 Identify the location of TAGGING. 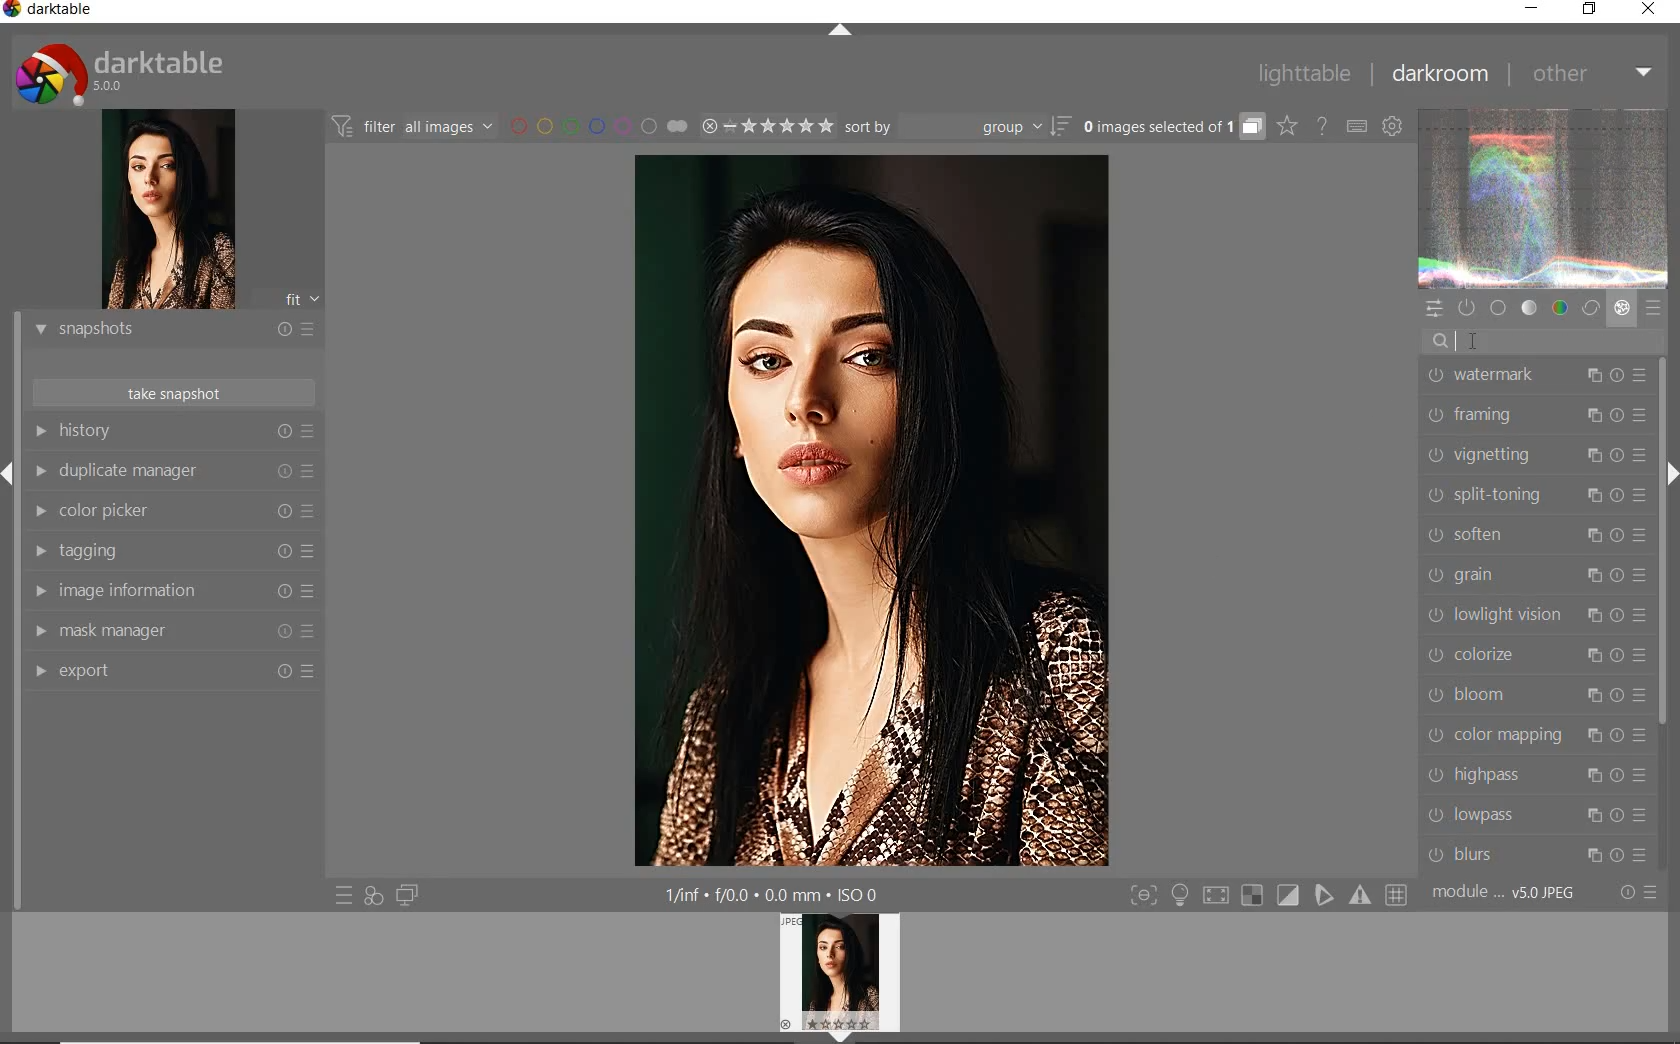
(169, 552).